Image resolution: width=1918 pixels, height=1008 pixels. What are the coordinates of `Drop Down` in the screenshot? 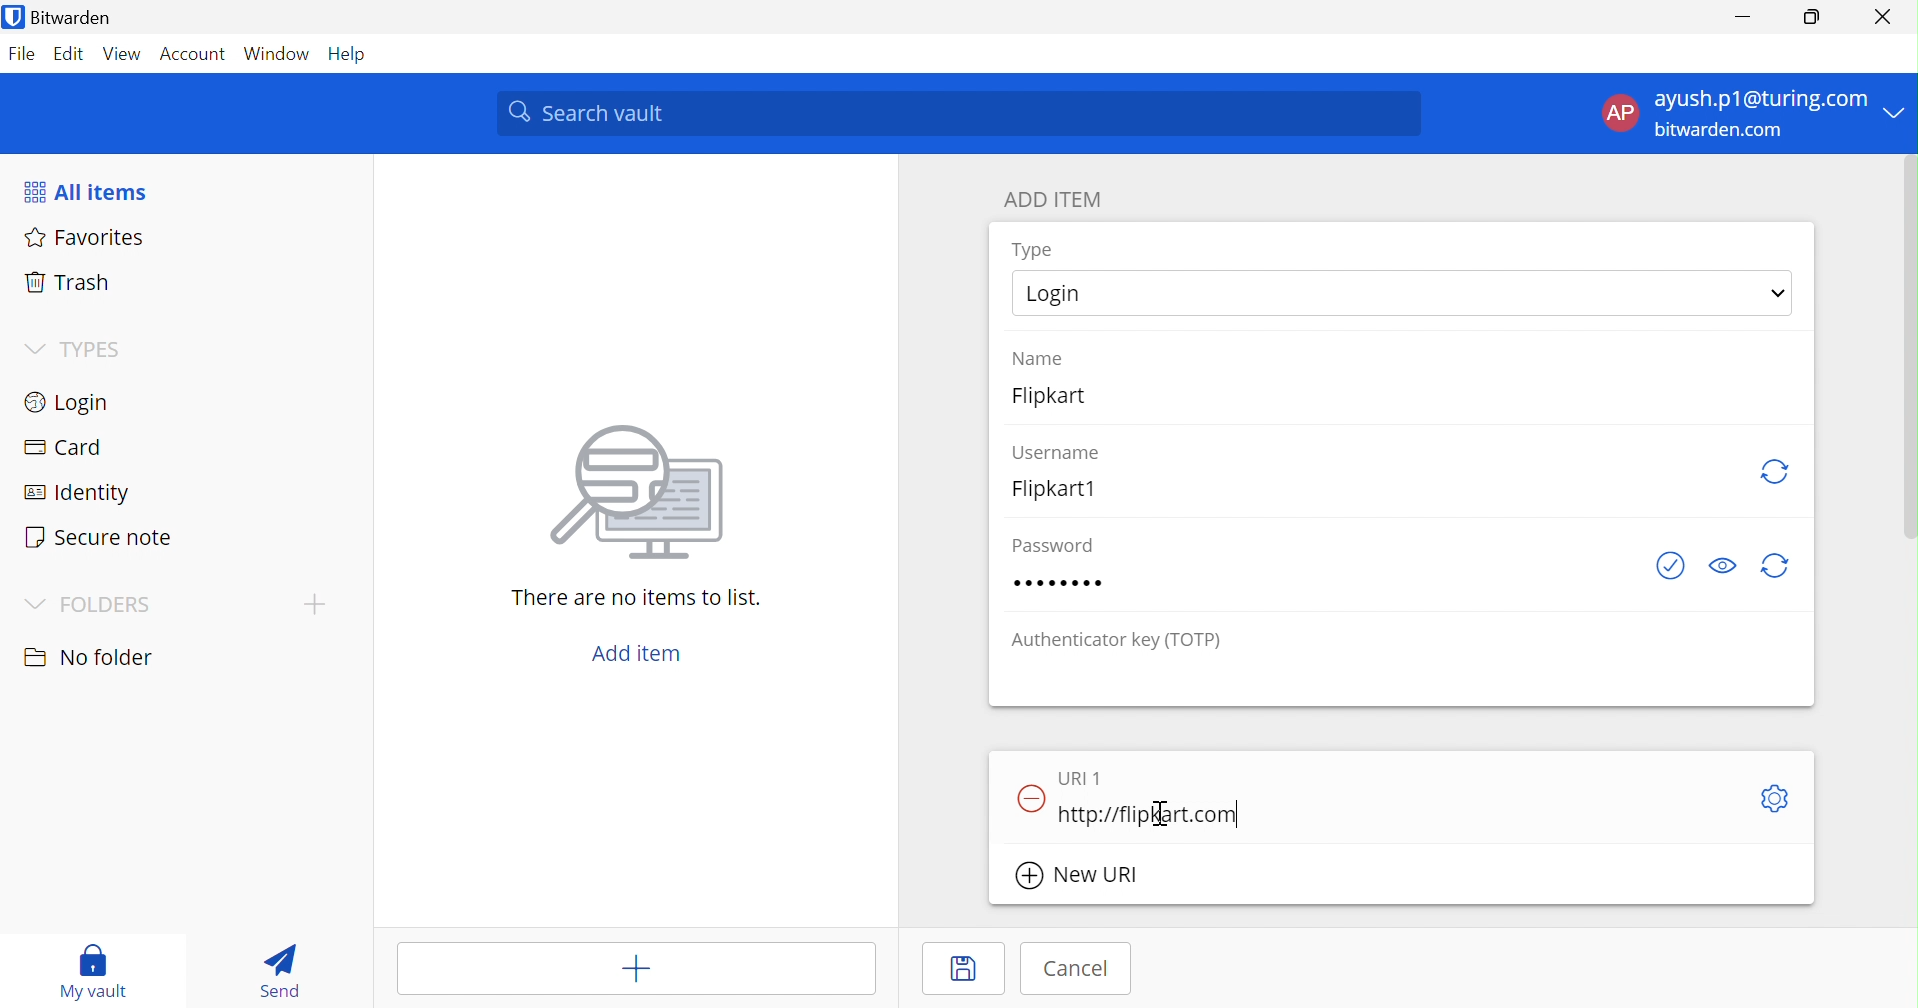 It's located at (32, 346).